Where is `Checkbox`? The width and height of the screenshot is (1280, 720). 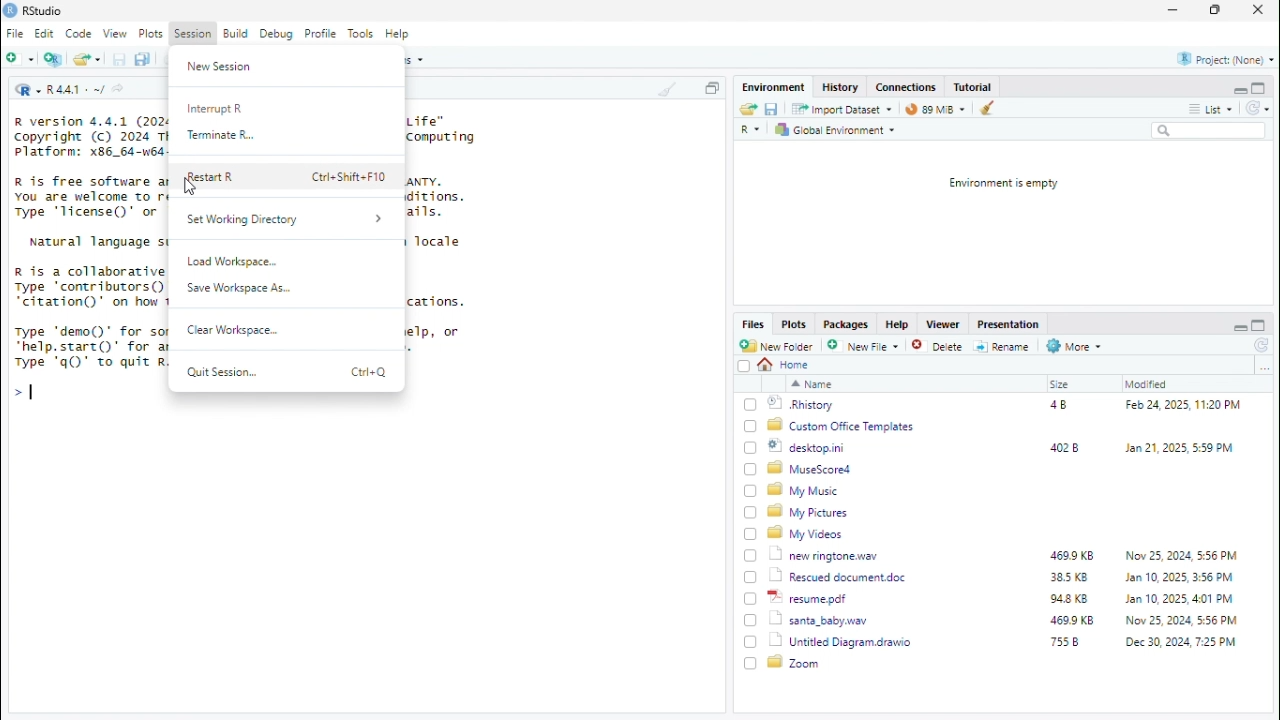 Checkbox is located at coordinates (751, 663).